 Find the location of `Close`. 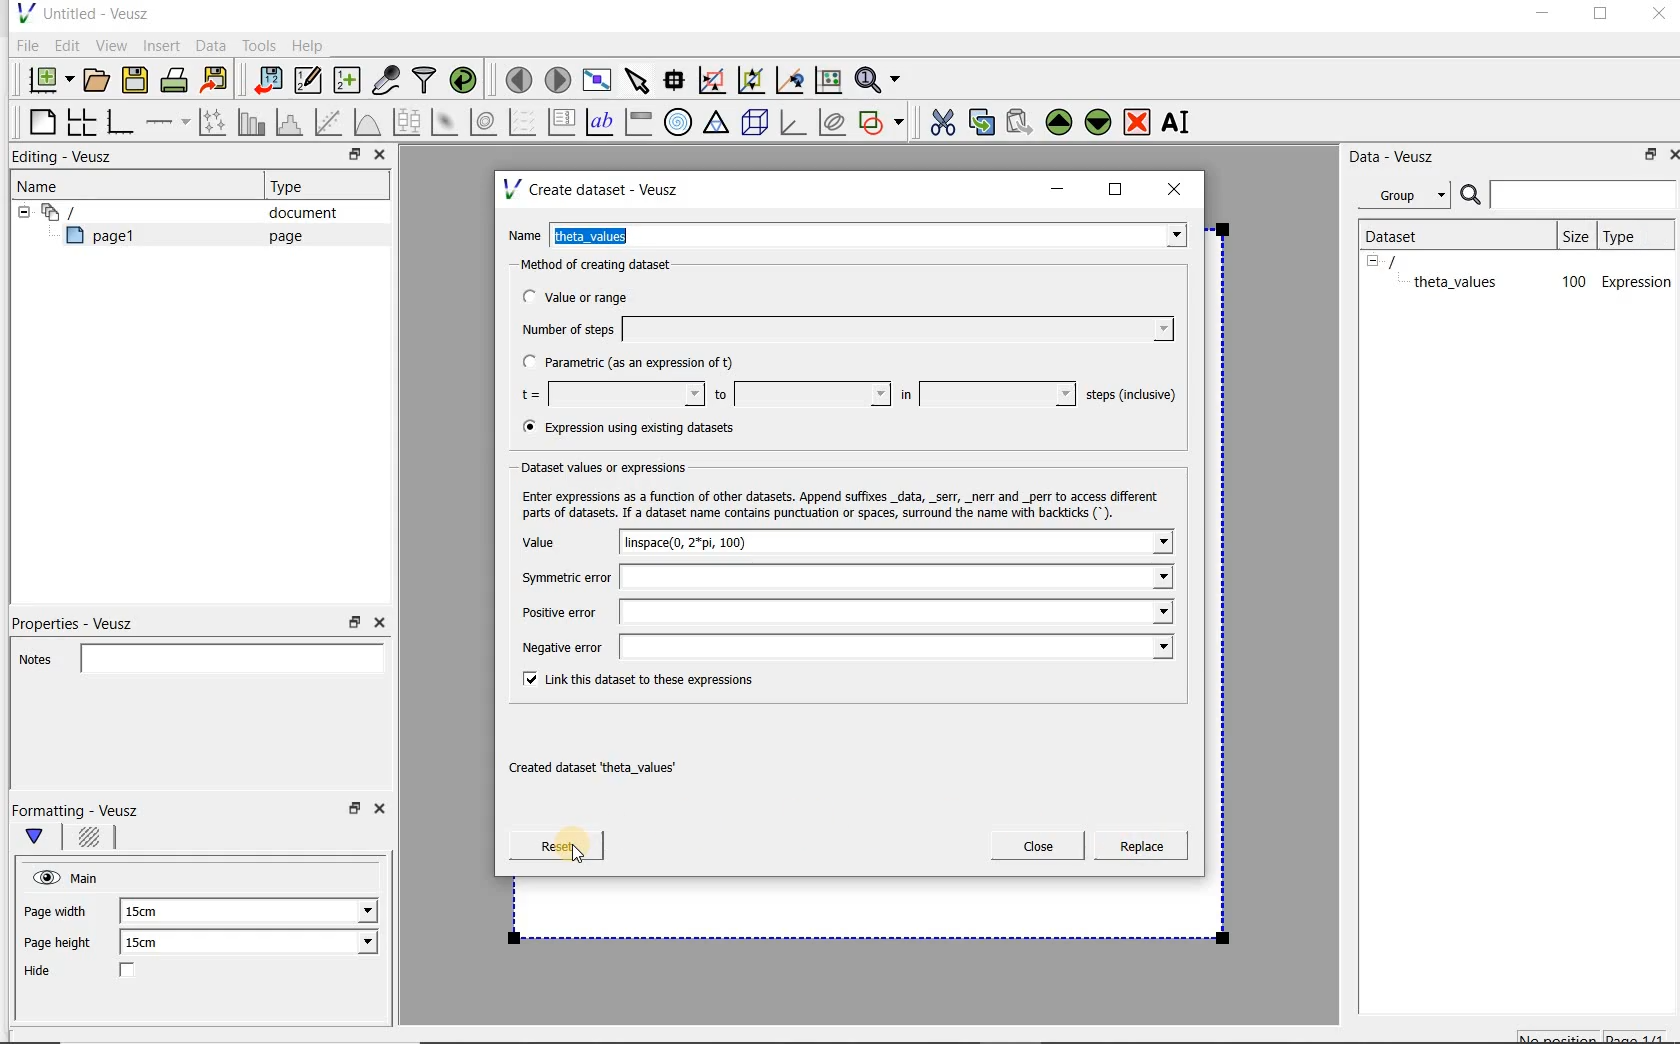

Close is located at coordinates (383, 812).